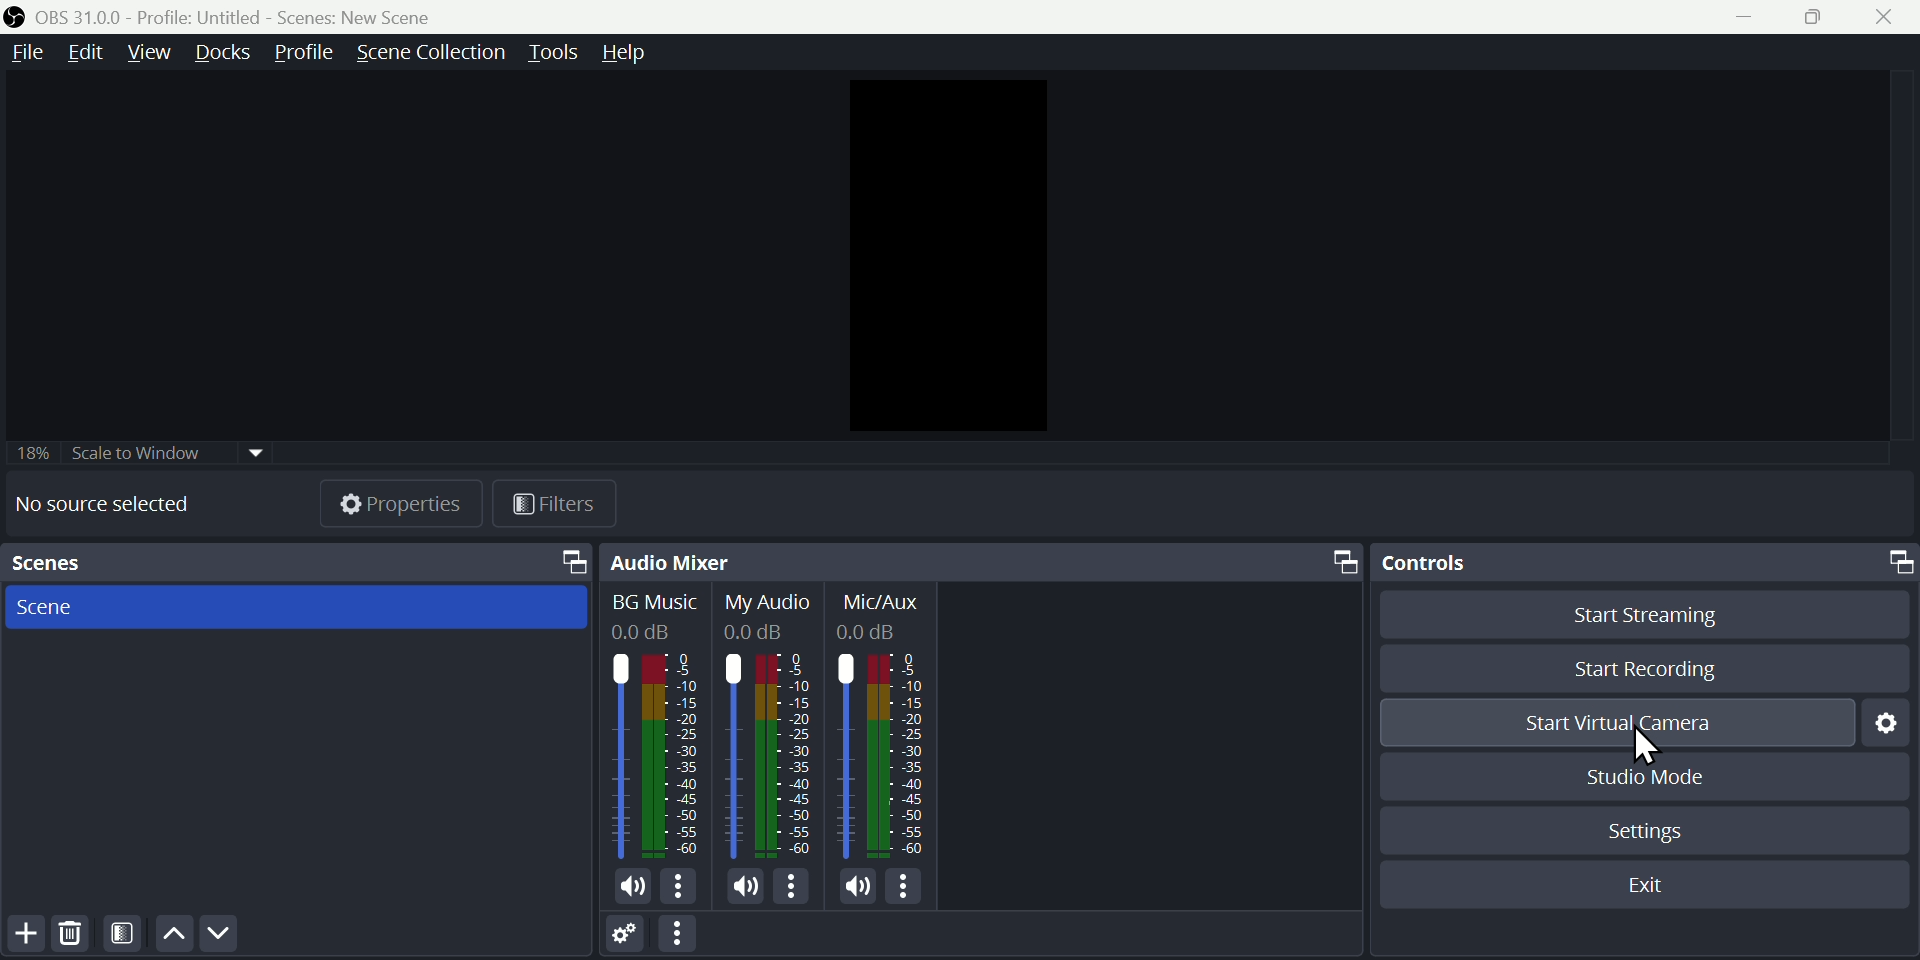 This screenshot has height=960, width=1920. I want to click on scenes, so click(296, 565).